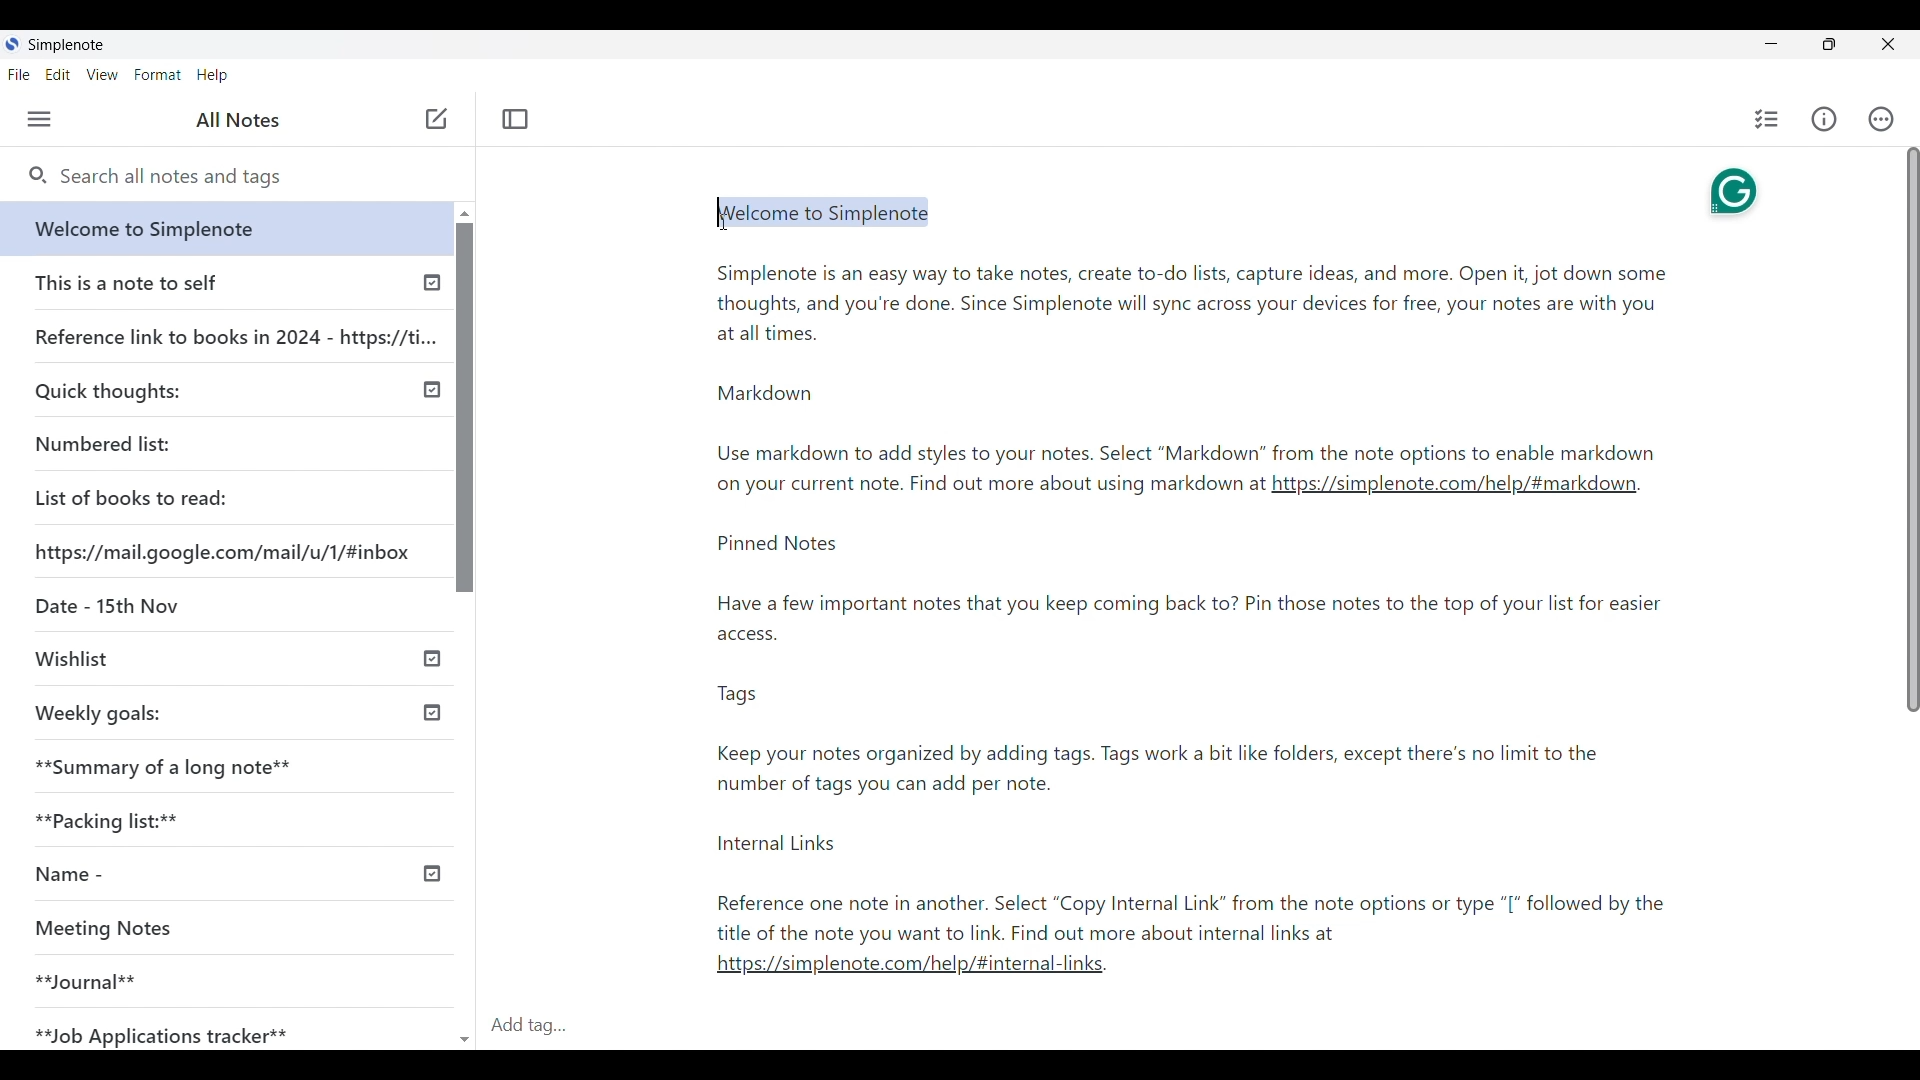  I want to click on Quick slide to top, so click(465, 214).